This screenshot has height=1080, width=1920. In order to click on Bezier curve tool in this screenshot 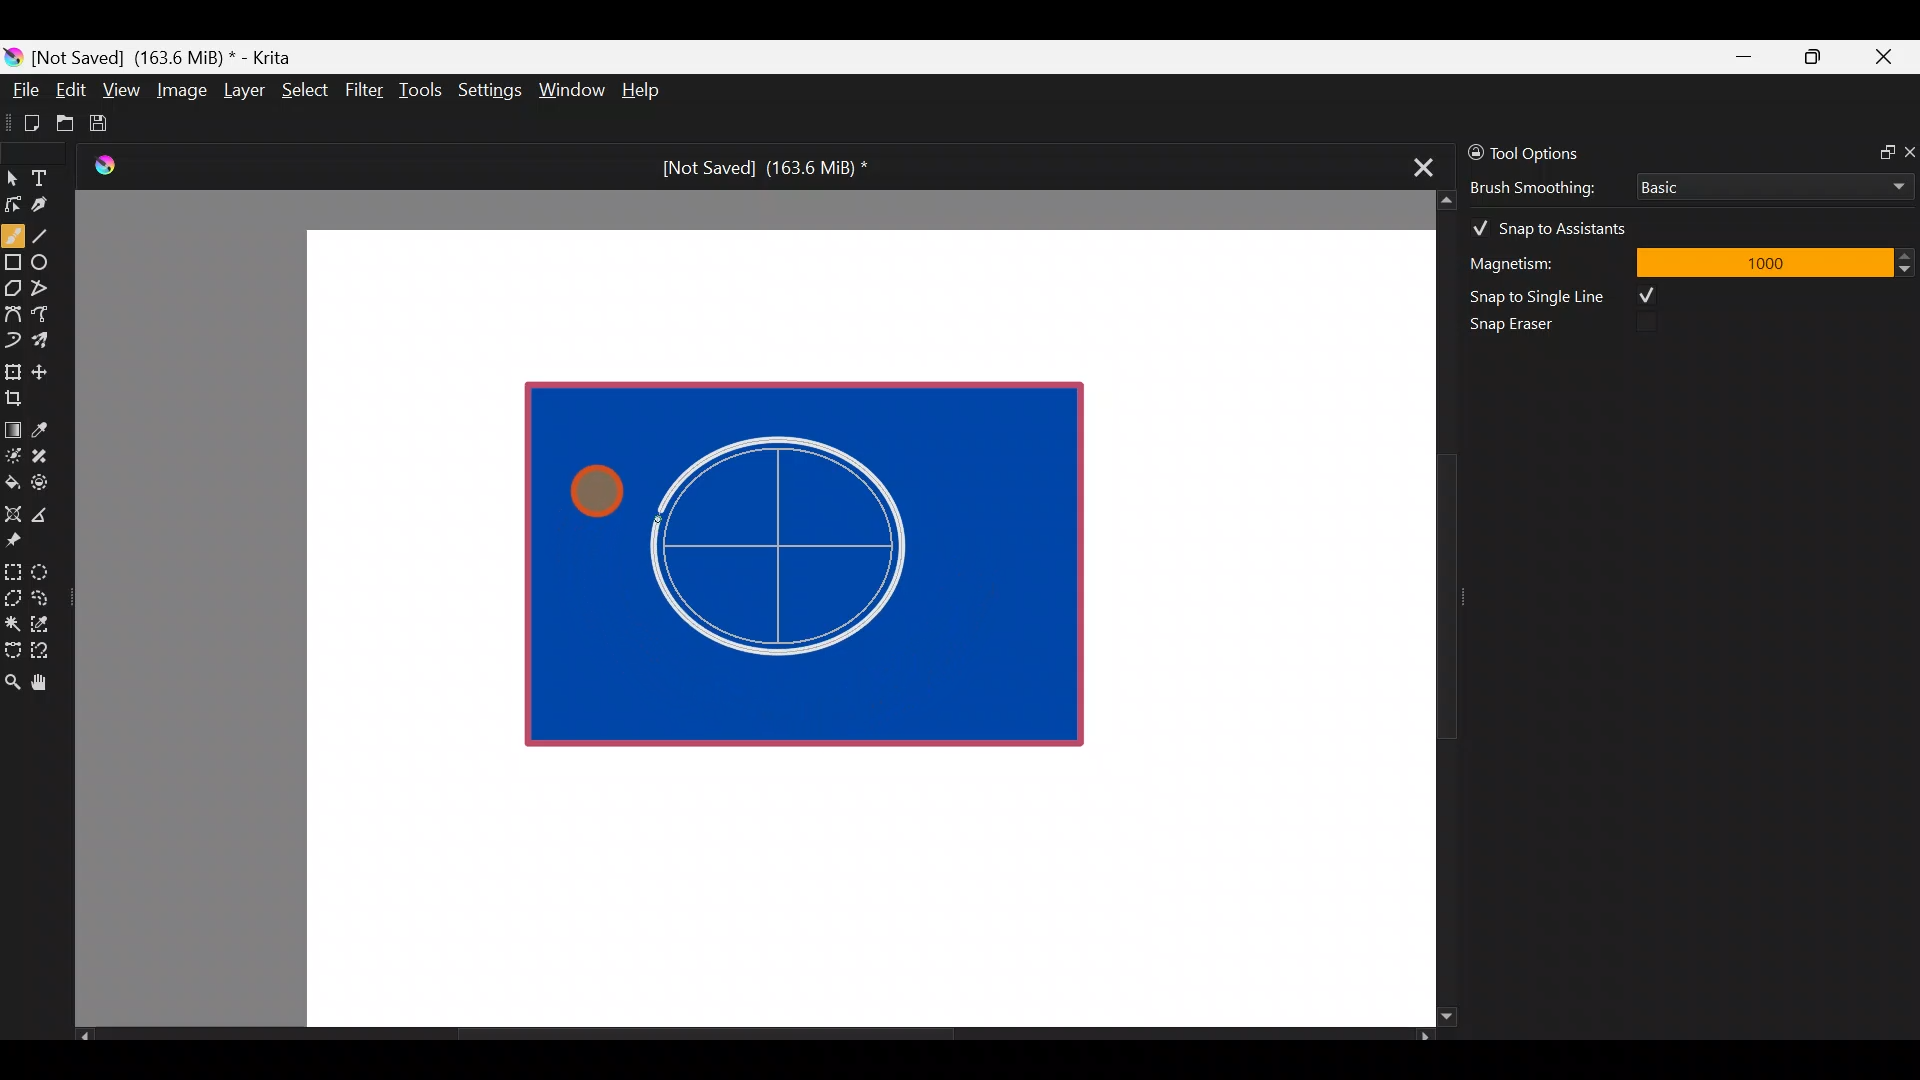, I will do `click(12, 316)`.